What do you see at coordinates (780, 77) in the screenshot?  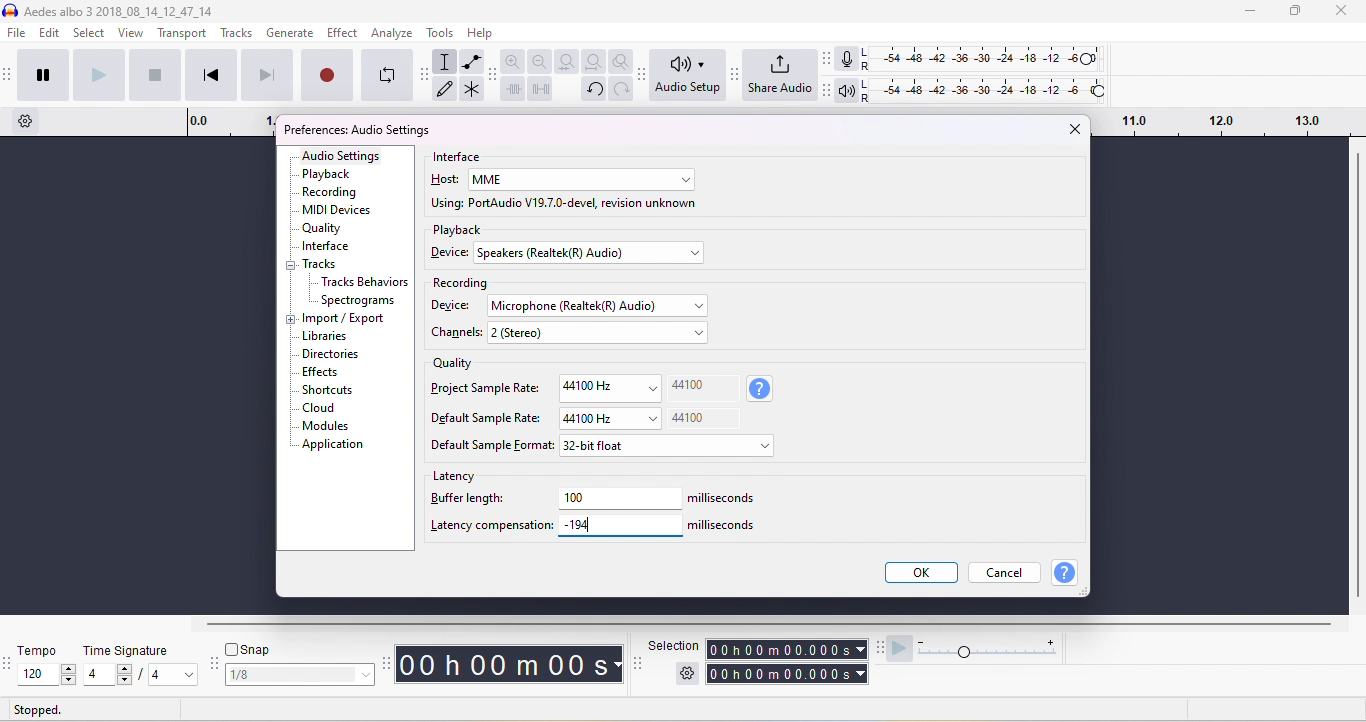 I see `share audio` at bounding box center [780, 77].